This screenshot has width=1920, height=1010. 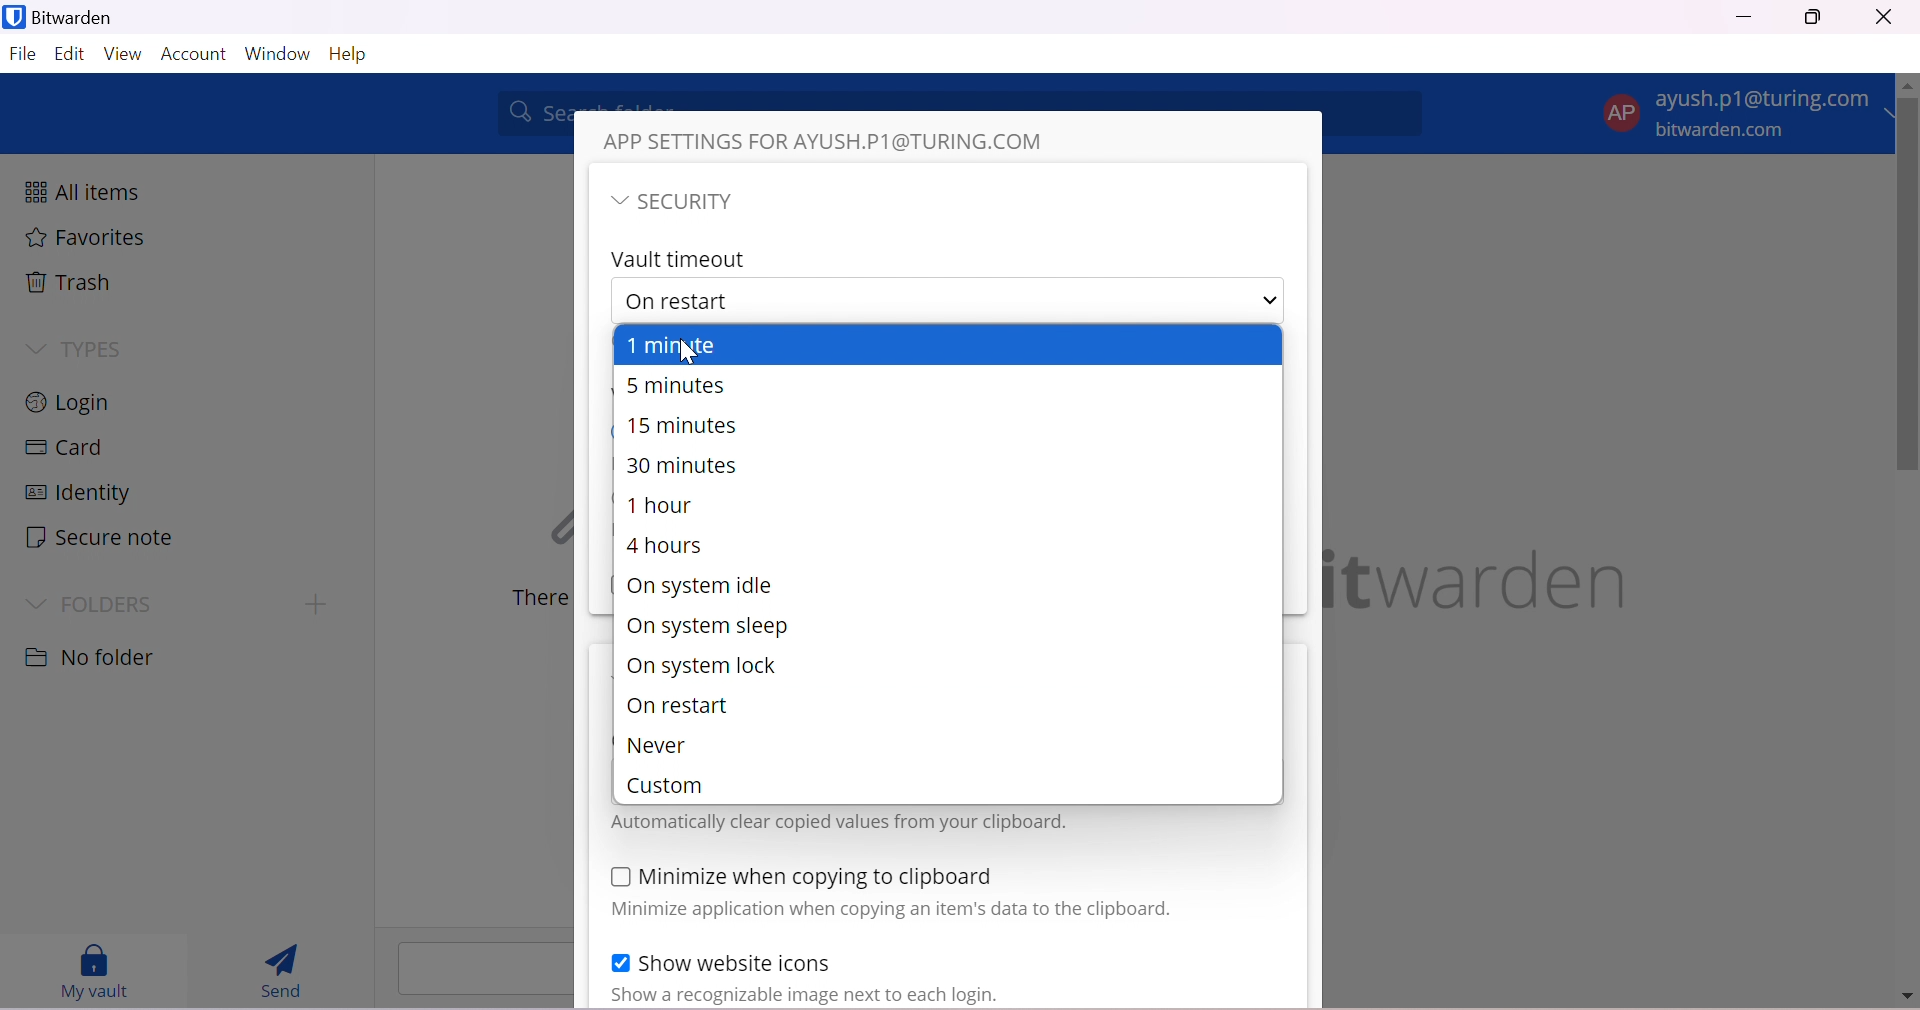 I want to click on Account, so click(x=195, y=54).